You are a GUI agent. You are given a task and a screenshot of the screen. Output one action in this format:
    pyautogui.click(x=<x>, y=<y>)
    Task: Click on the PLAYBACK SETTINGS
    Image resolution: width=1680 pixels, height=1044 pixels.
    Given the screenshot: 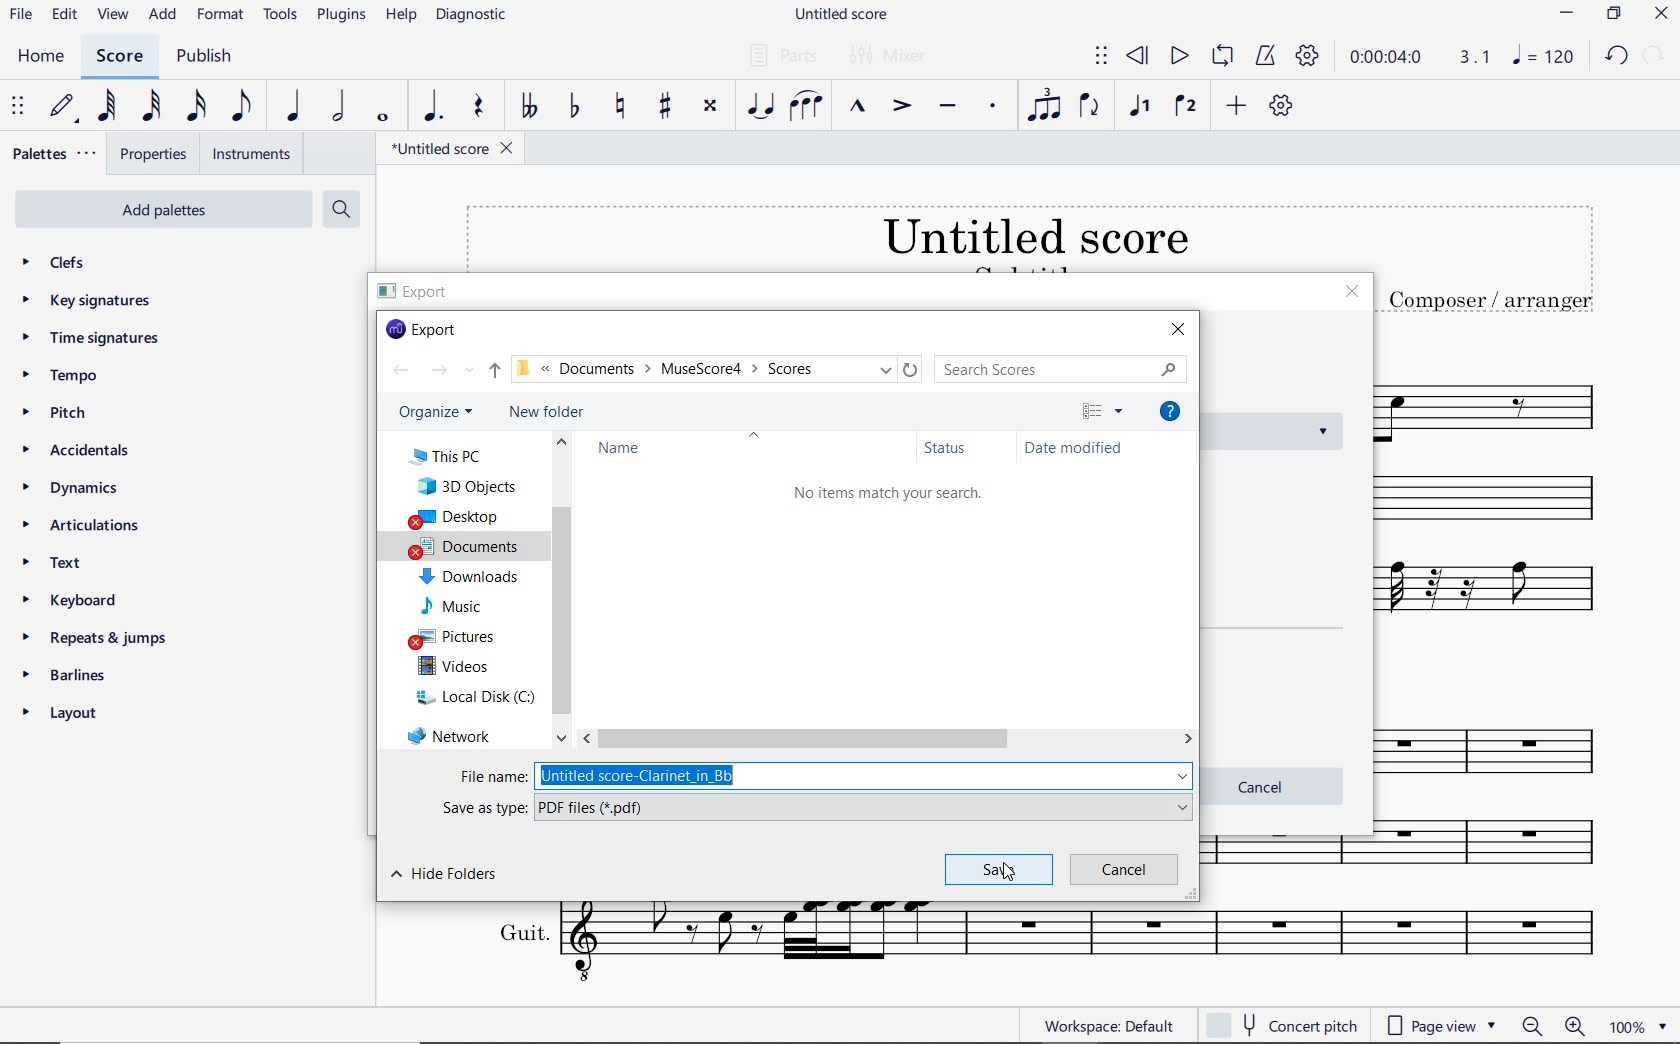 What is the action you would take?
    pyautogui.click(x=1310, y=58)
    